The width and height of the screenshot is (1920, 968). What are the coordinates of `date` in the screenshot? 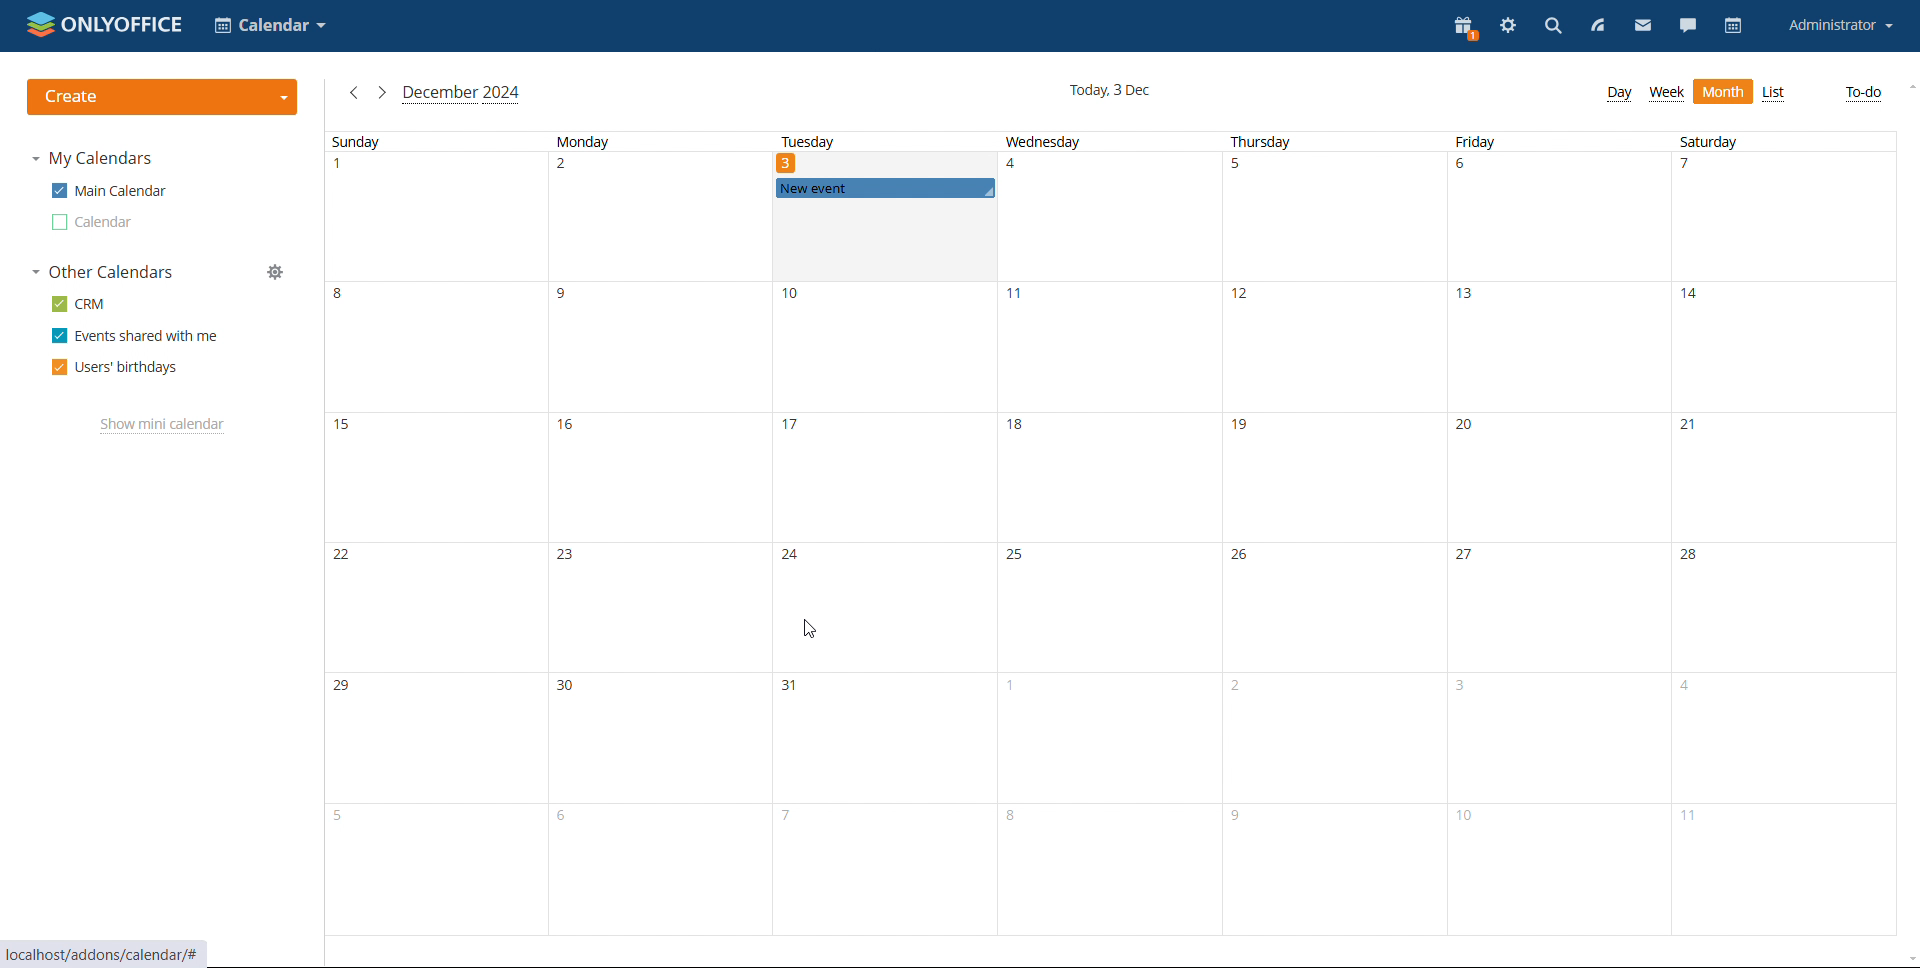 It's located at (1115, 736).